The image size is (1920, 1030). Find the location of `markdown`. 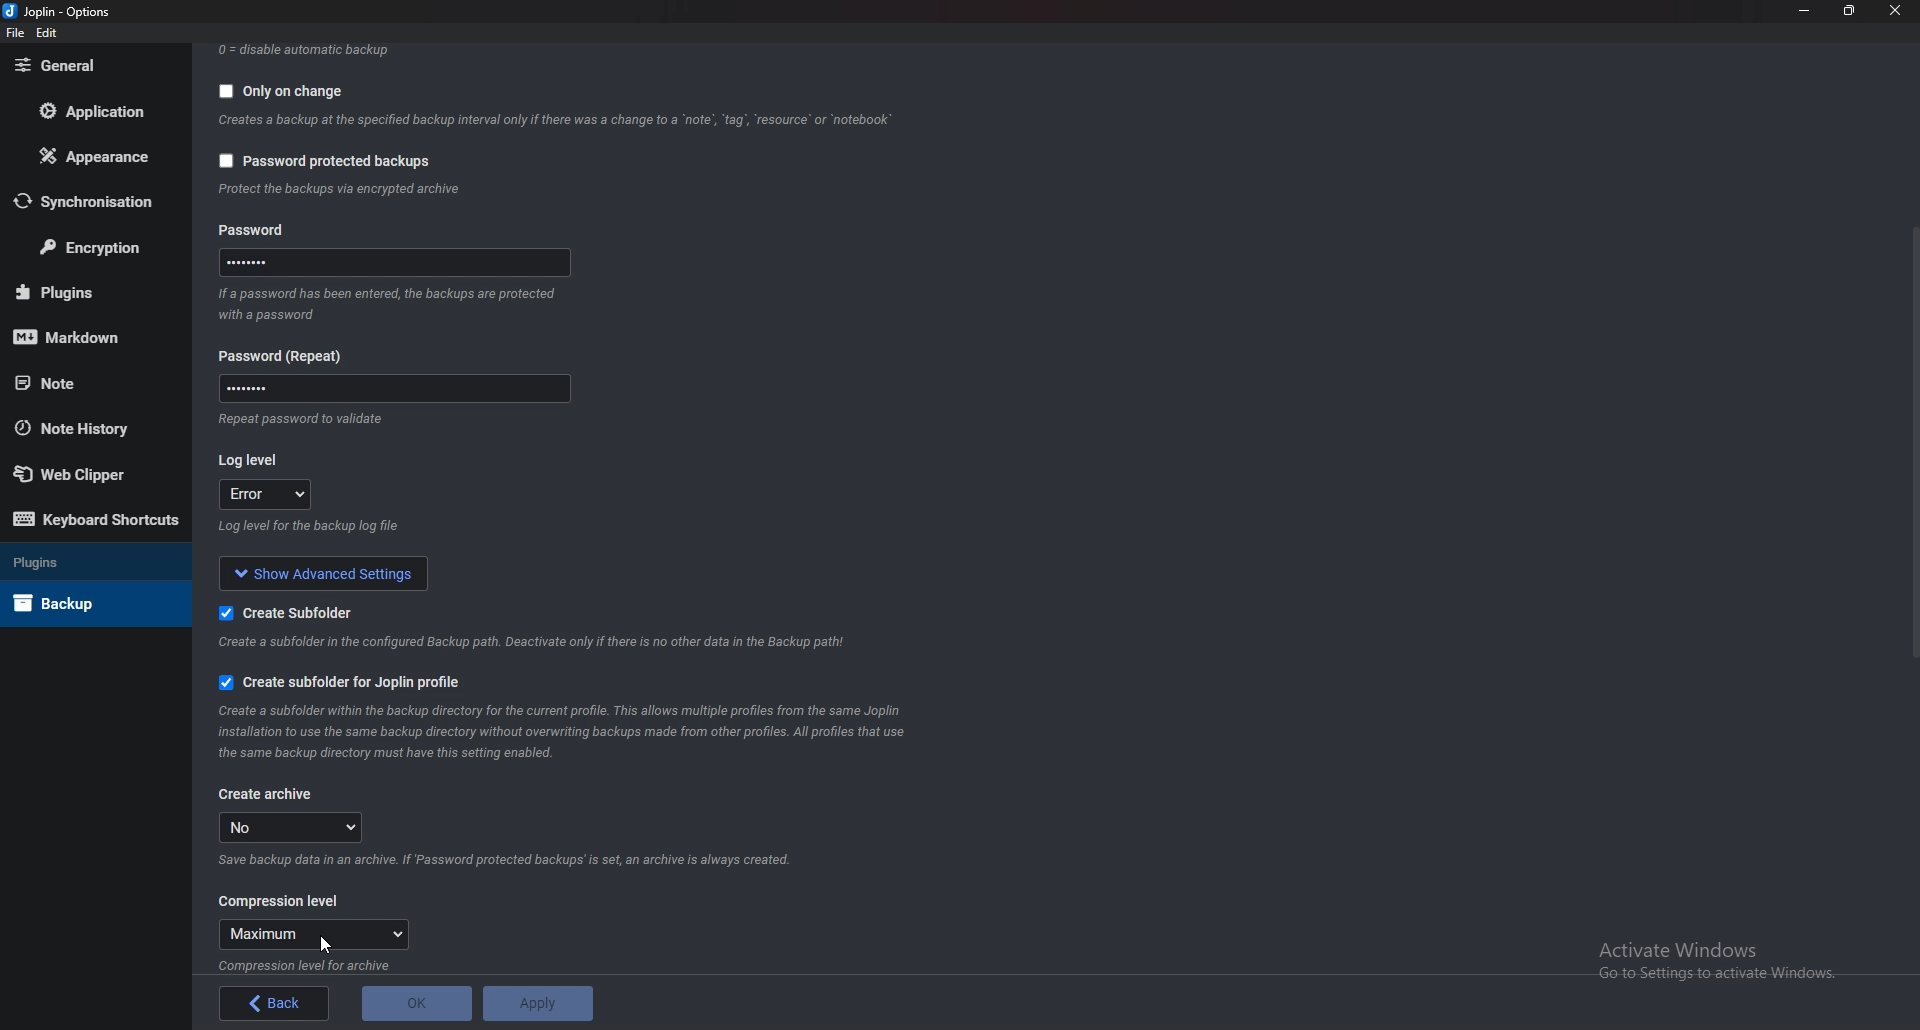

markdown is located at coordinates (88, 335).